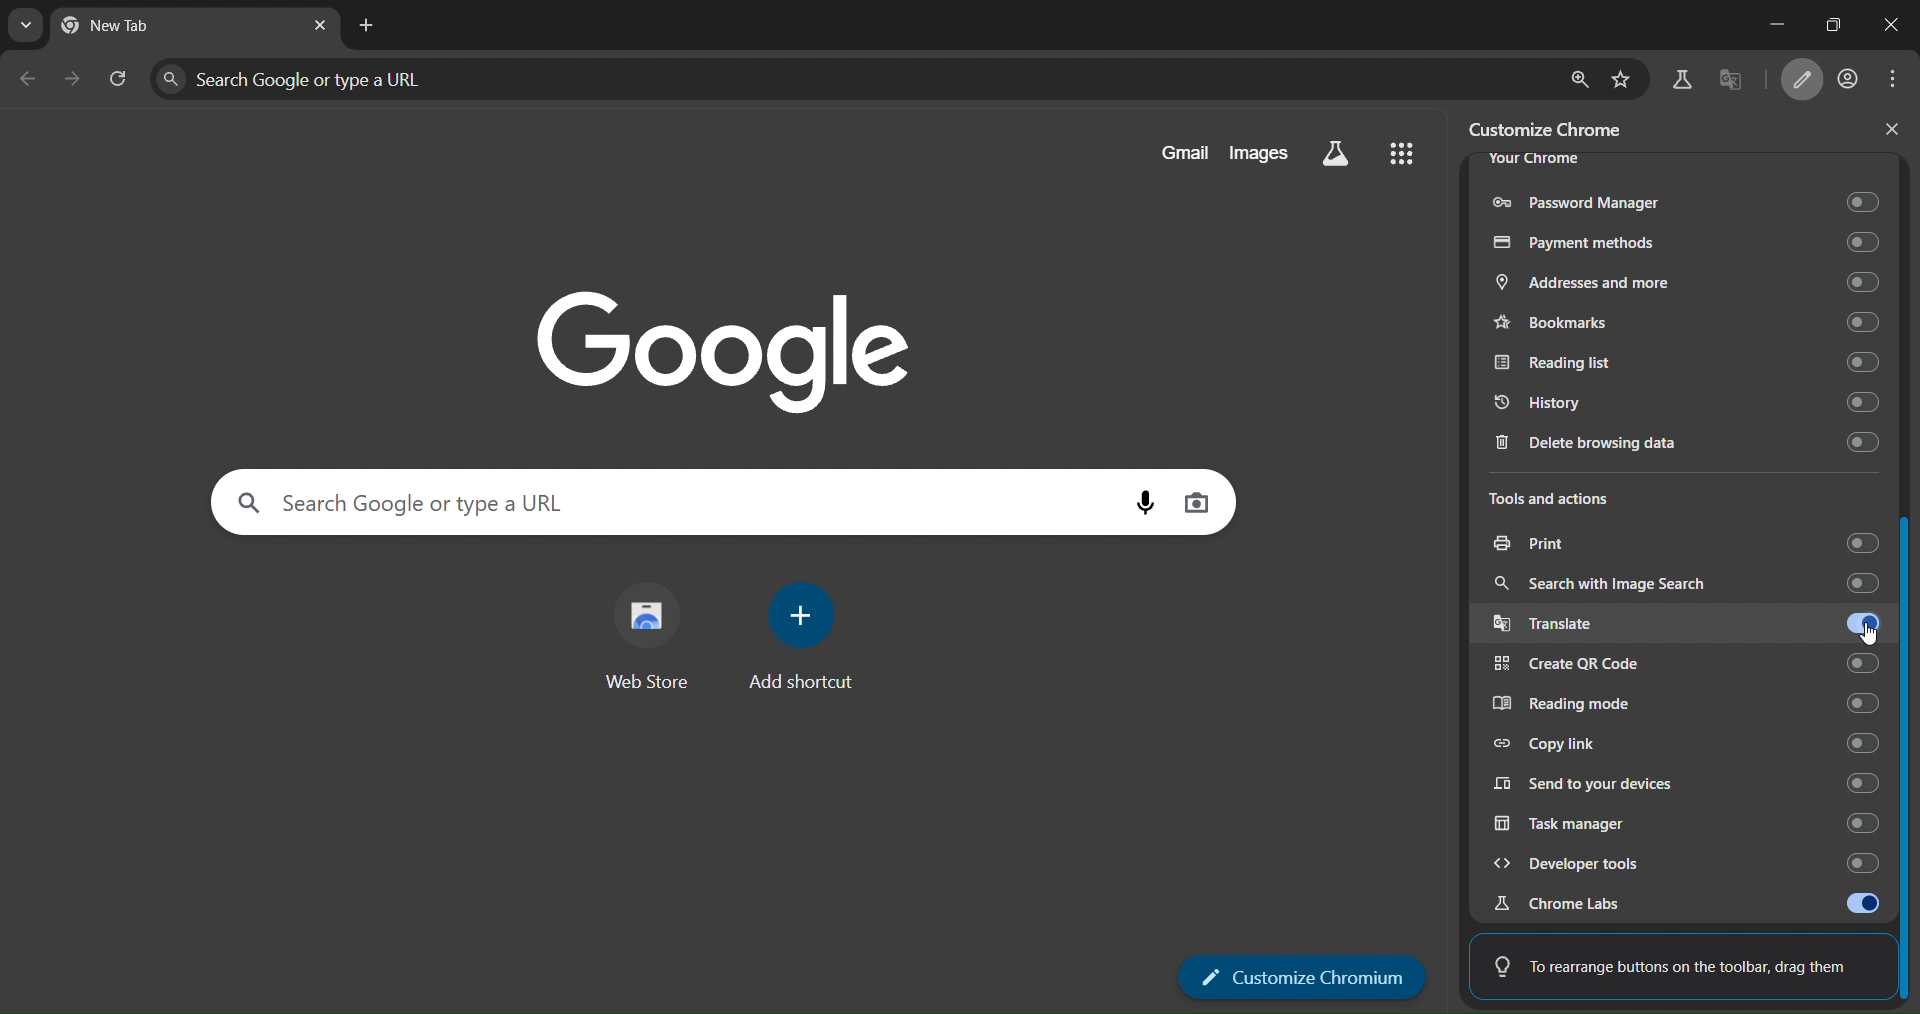 This screenshot has width=1920, height=1014. What do you see at coordinates (1682, 700) in the screenshot?
I see `reading mode` at bounding box center [1682, 700].